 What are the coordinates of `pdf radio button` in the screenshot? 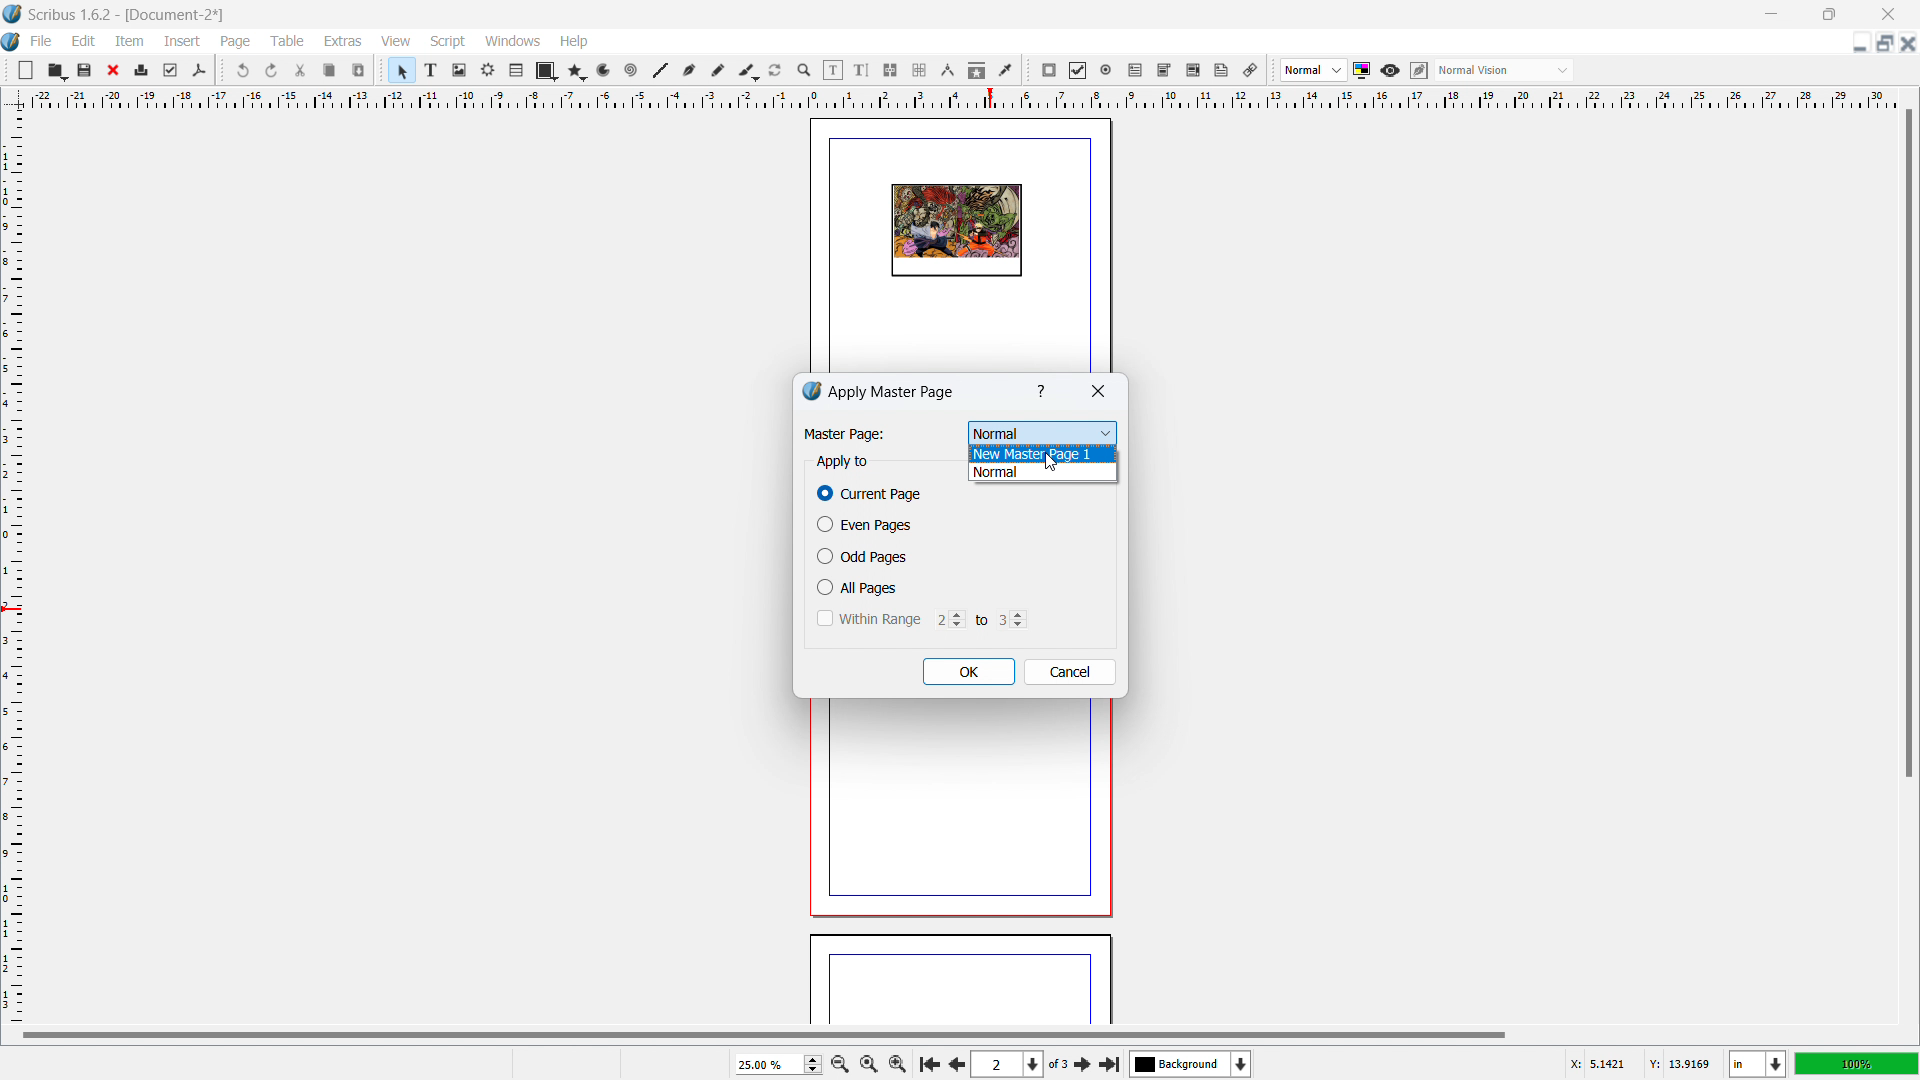 It's located at (1106, 69).